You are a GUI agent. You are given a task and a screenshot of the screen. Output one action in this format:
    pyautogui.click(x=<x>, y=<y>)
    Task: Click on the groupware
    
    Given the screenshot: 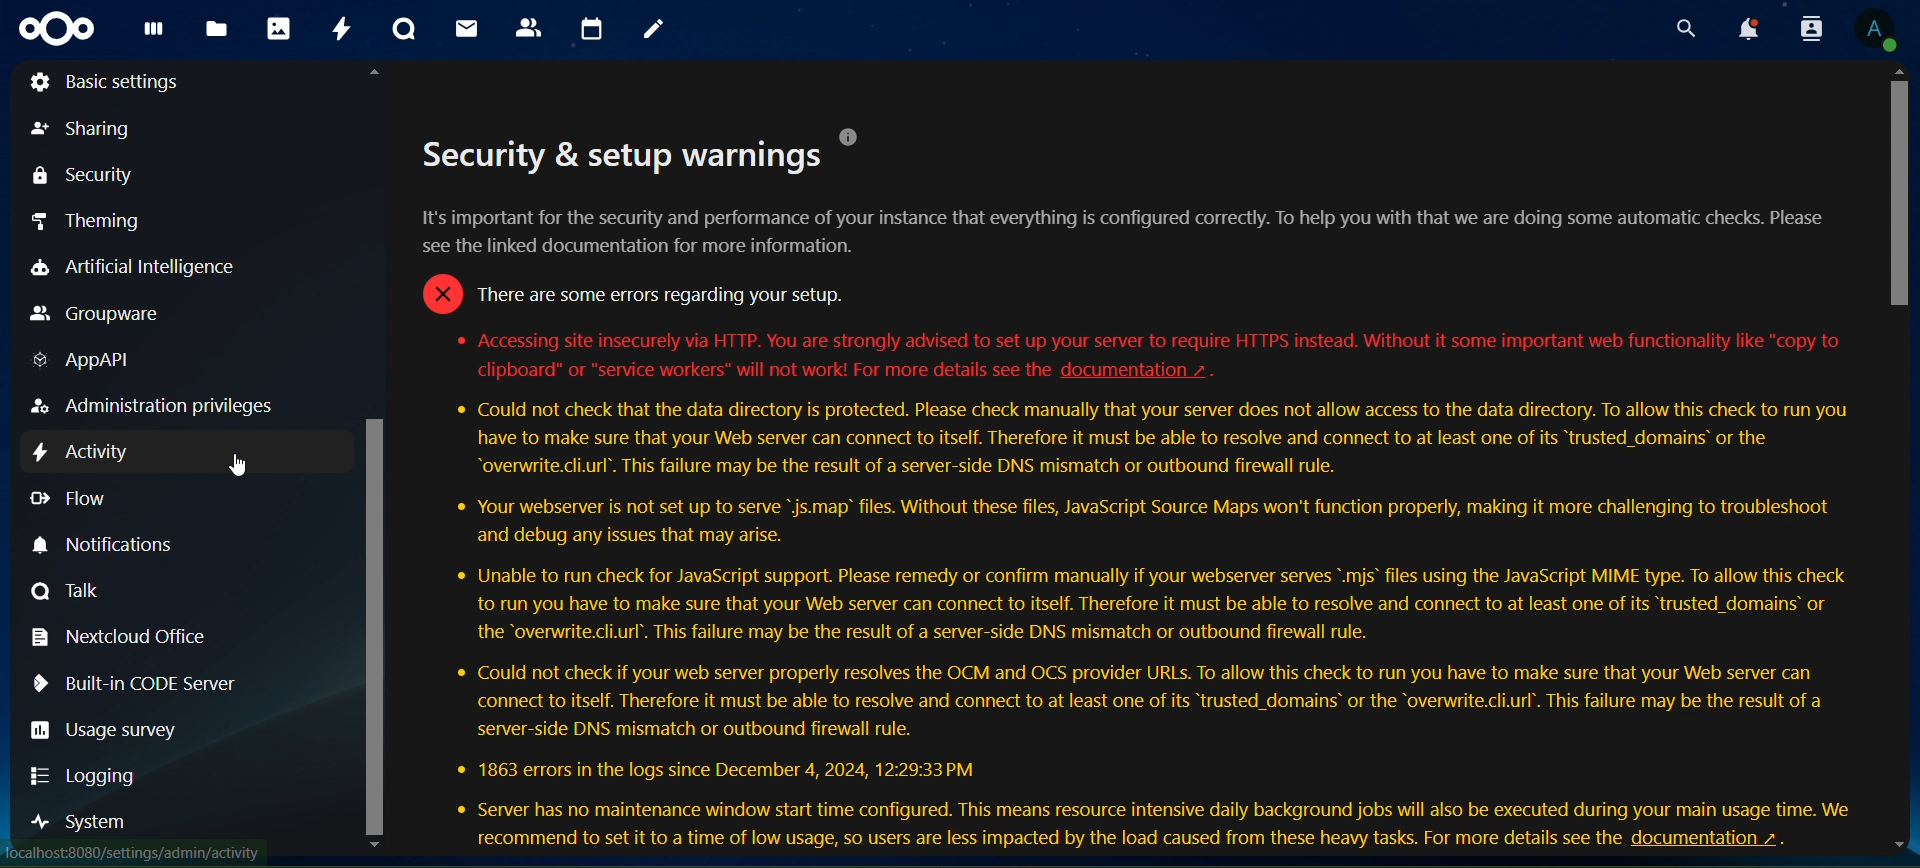 What is the action you would take?
    pyautogui.click(x=95, y=314)
    